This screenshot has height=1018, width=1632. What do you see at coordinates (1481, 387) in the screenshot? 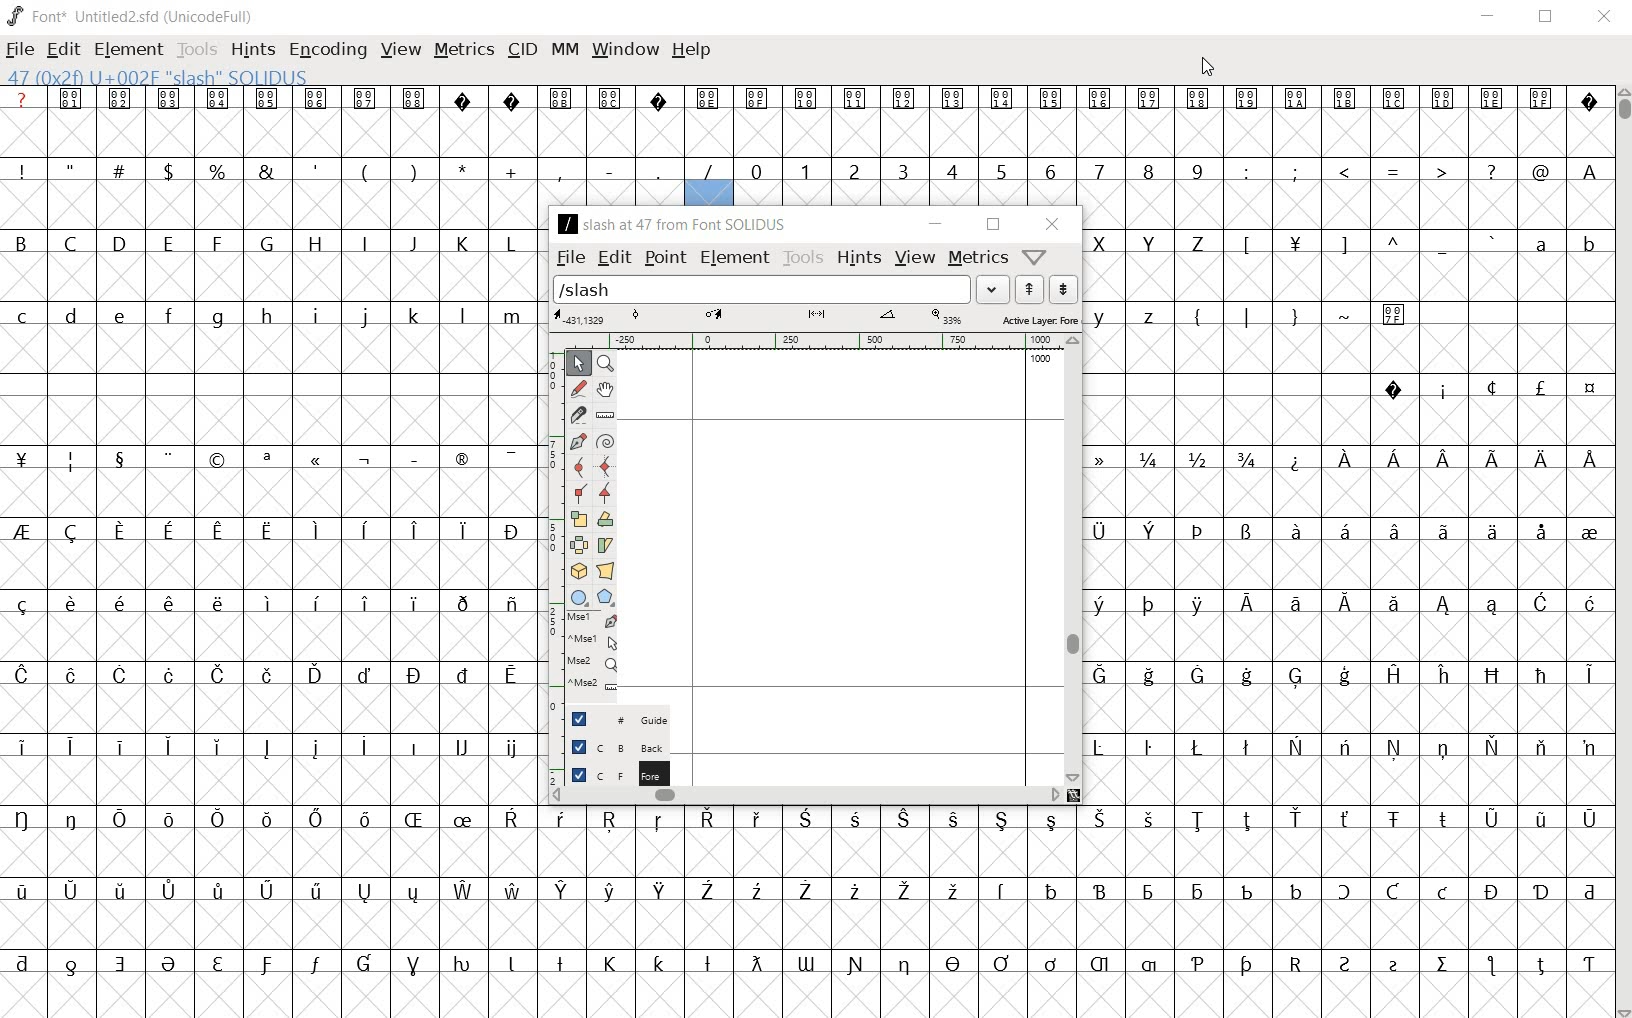
I see `special symbols` at bounding box center [1481, 387].